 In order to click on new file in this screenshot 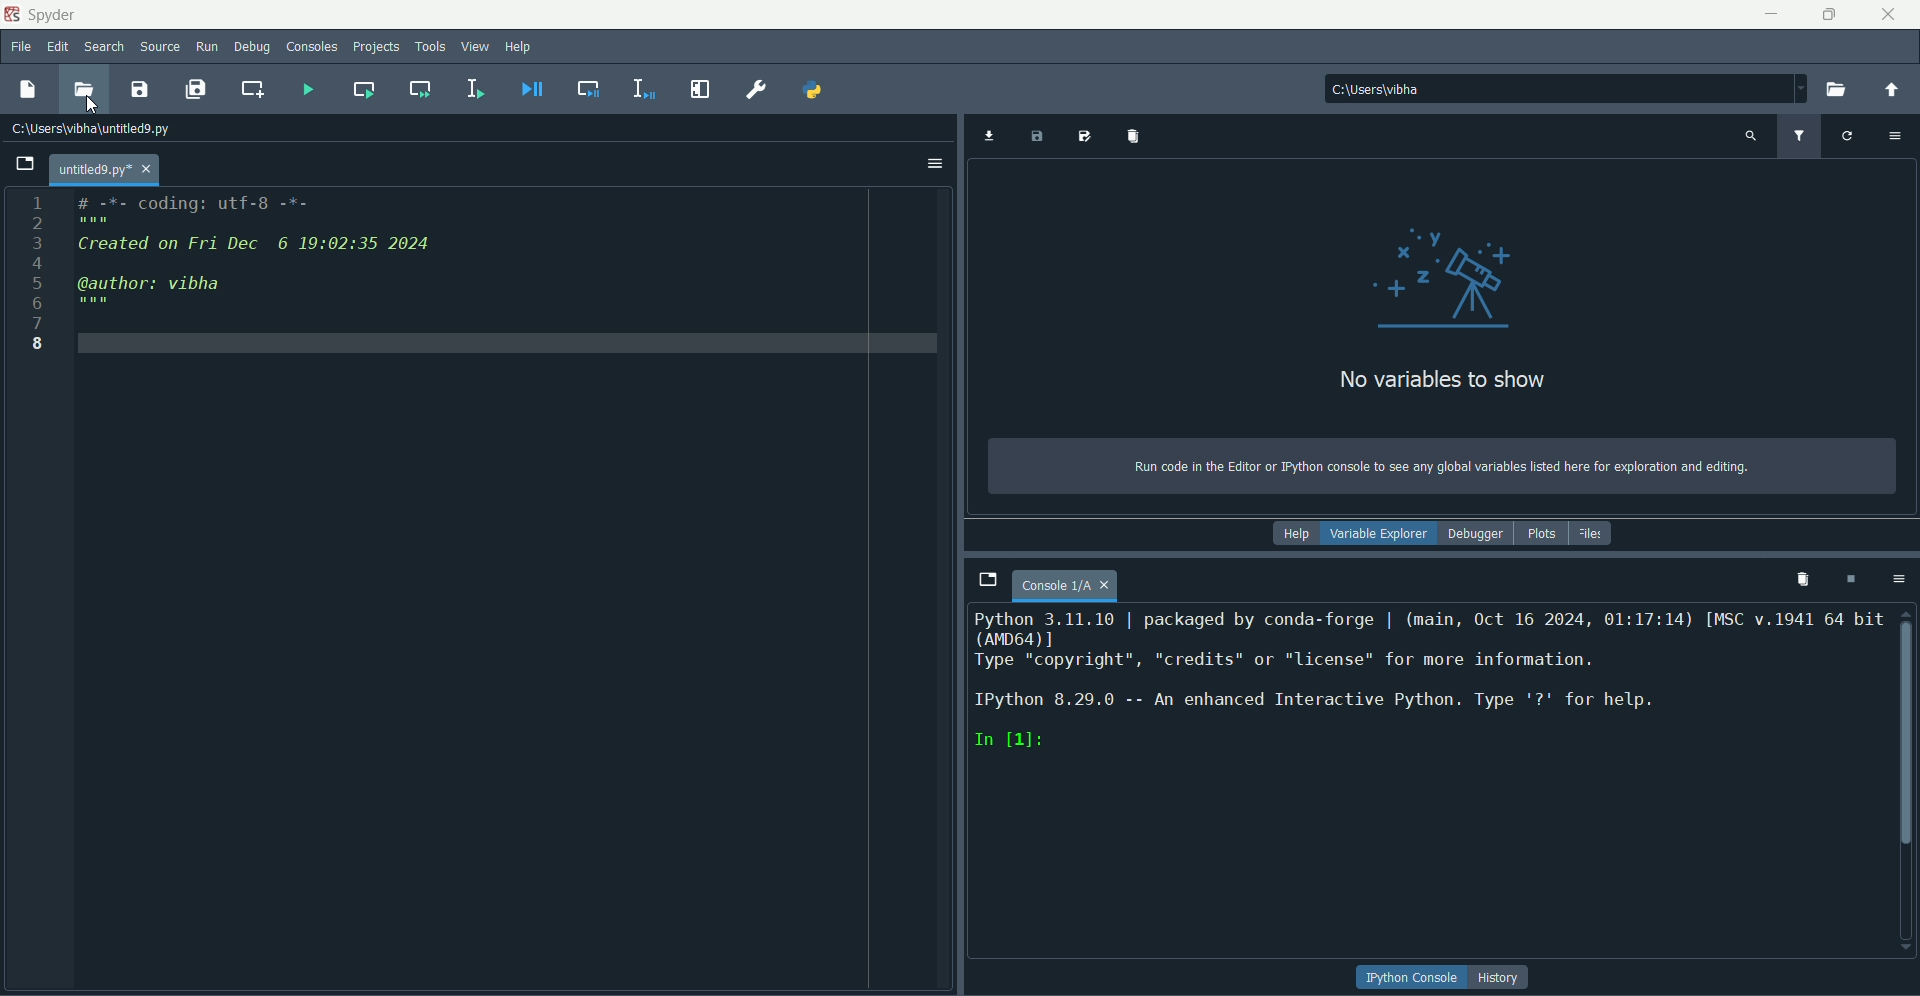, I will do `click(28, 89)`.